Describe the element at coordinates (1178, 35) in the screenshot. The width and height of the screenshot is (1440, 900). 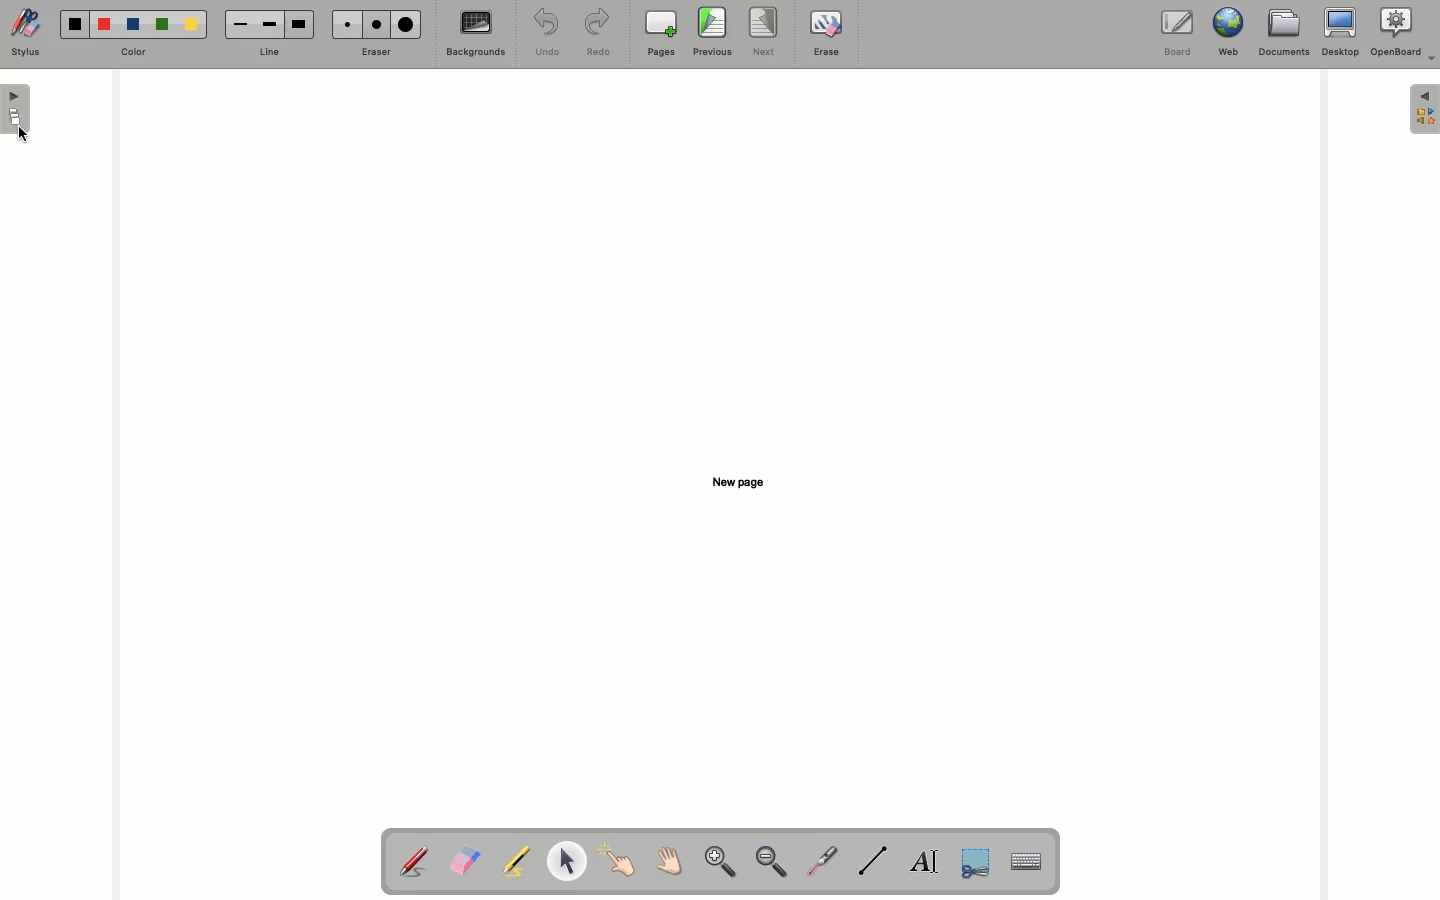
I see `Board` at that location.